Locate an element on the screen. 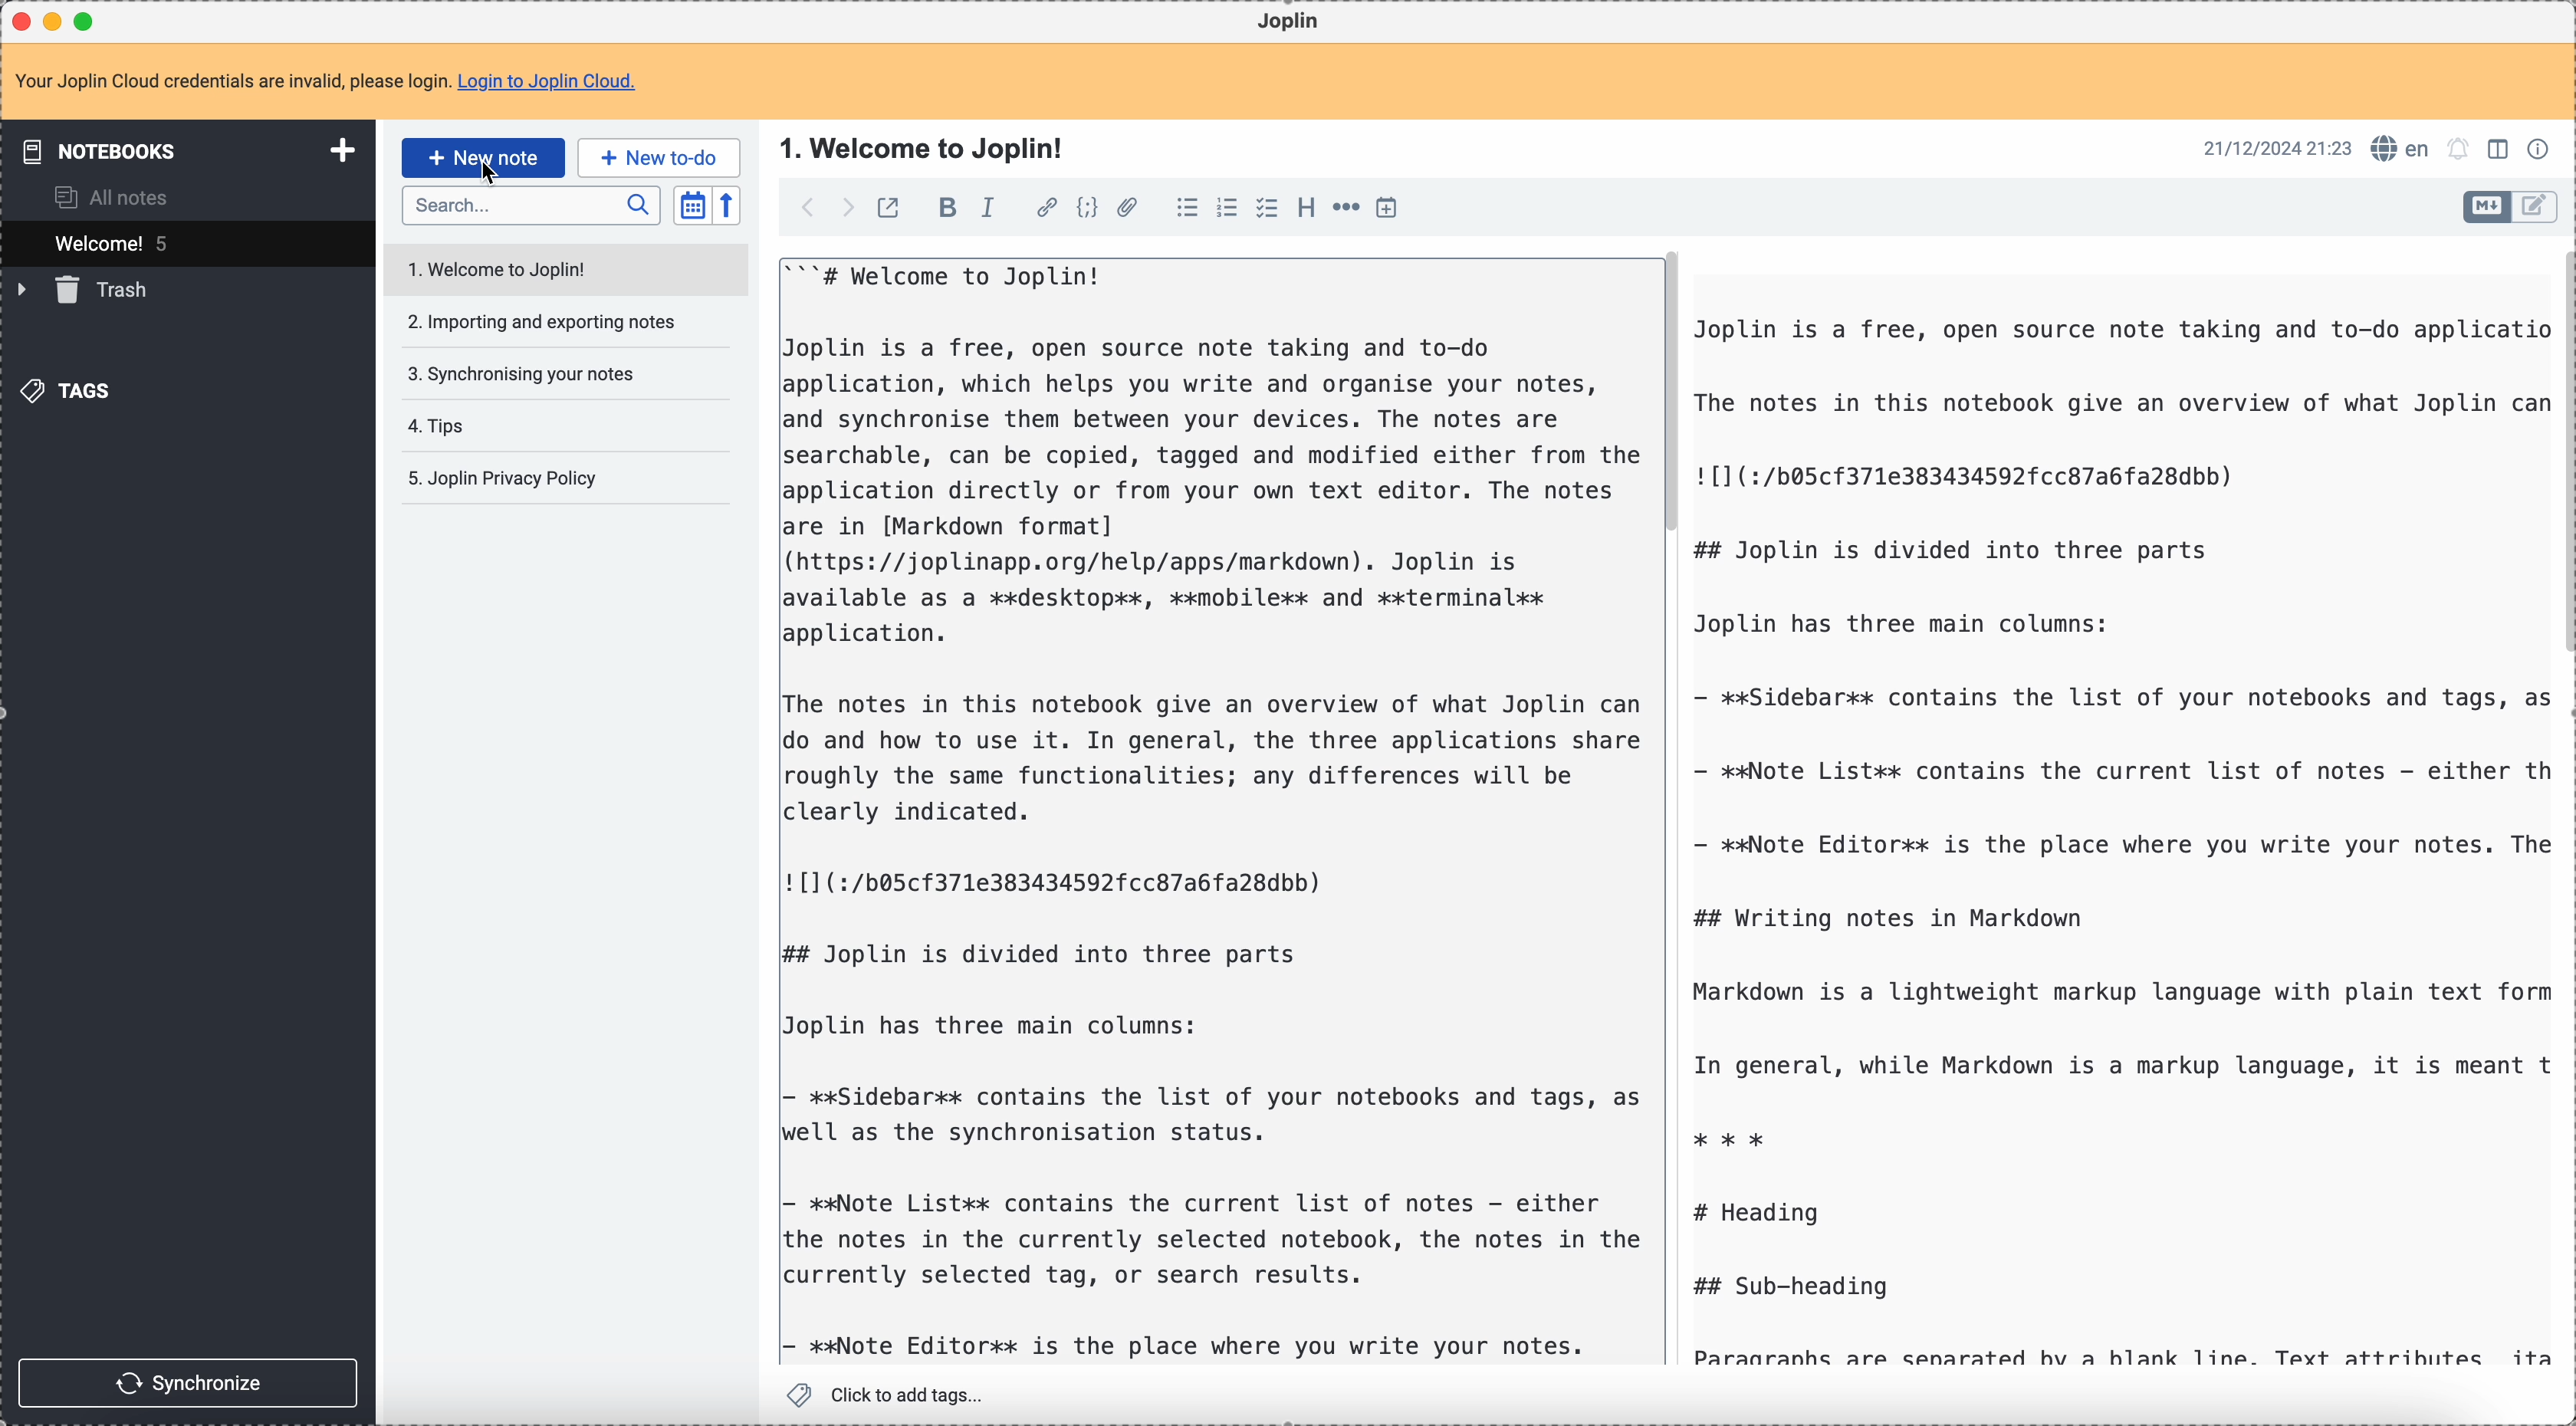  tags is located at coordinates (65, 392).